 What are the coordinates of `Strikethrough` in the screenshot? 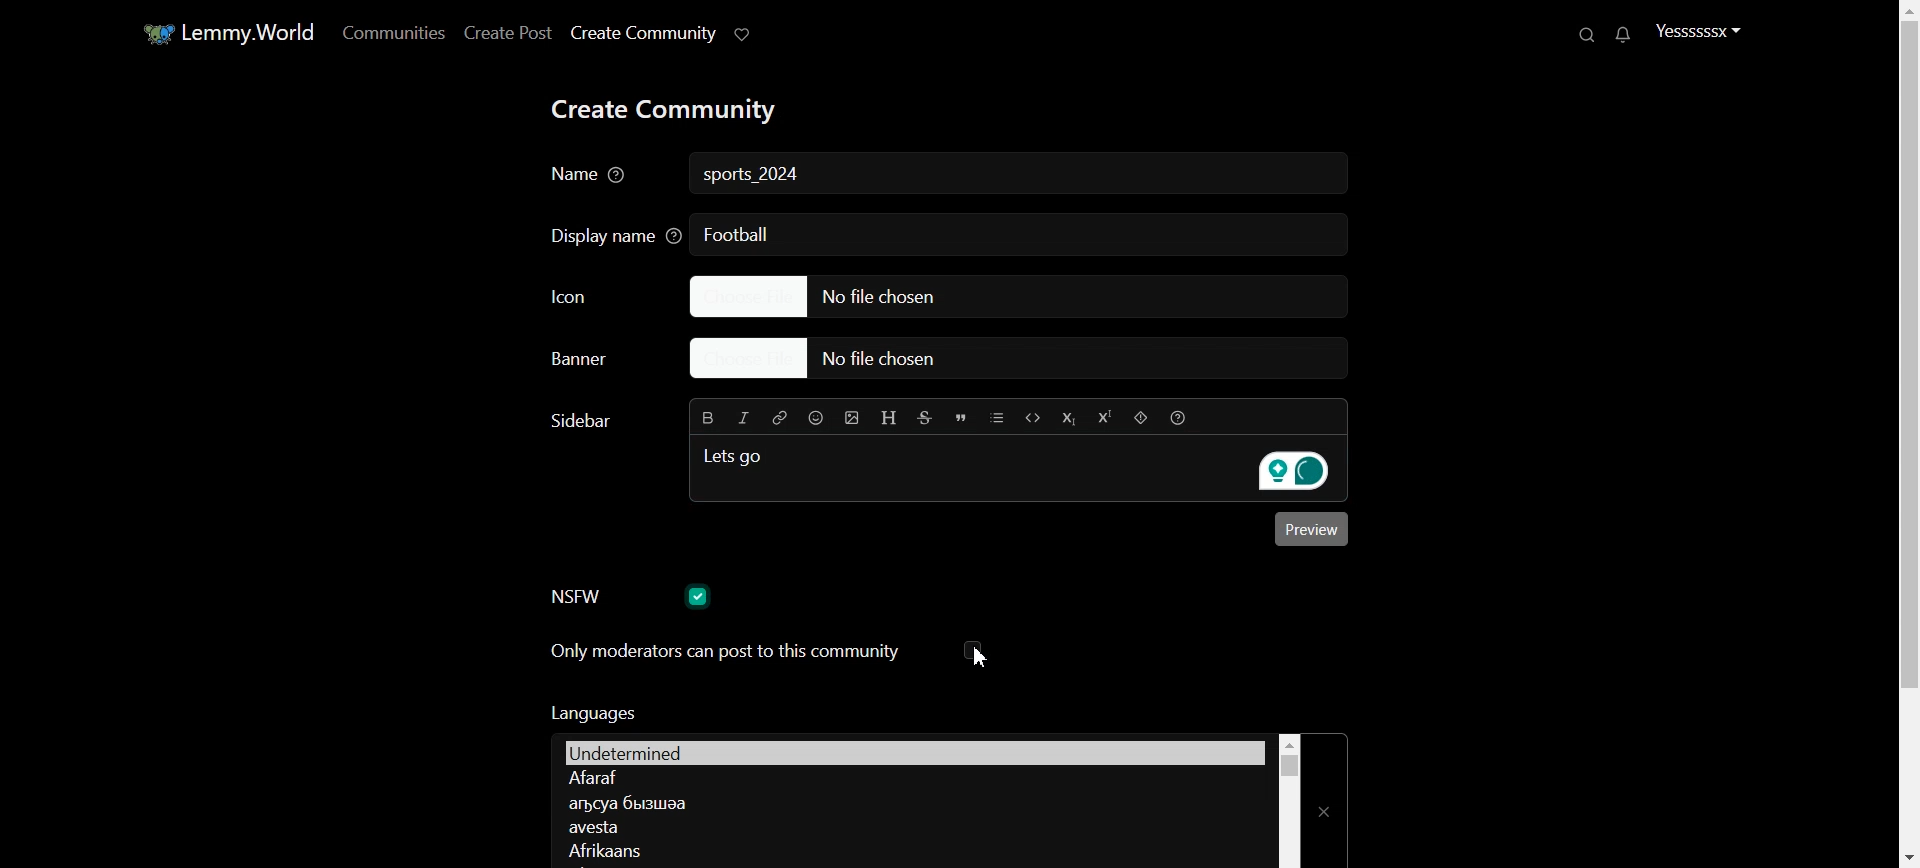 It's located at (926, 418).